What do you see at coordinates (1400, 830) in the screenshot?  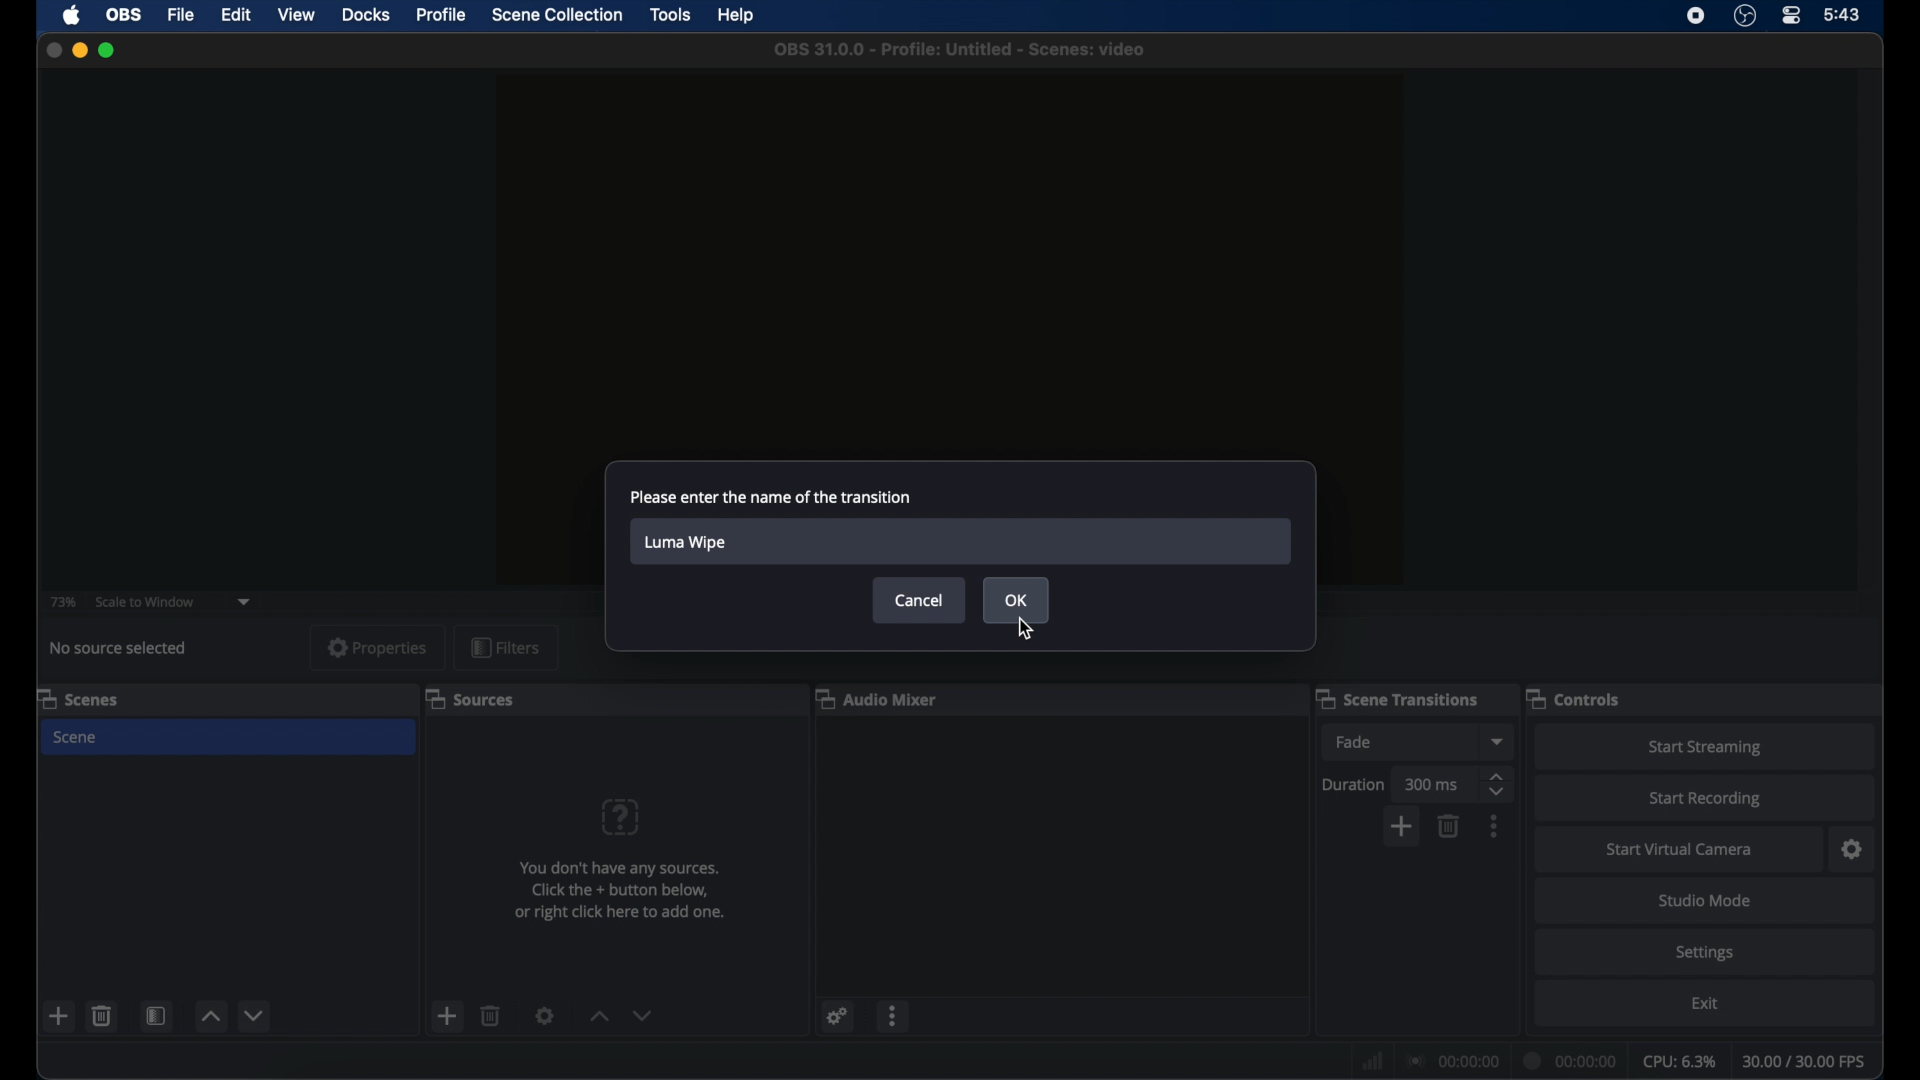 I see `add` at bounding box center [1400, 830].